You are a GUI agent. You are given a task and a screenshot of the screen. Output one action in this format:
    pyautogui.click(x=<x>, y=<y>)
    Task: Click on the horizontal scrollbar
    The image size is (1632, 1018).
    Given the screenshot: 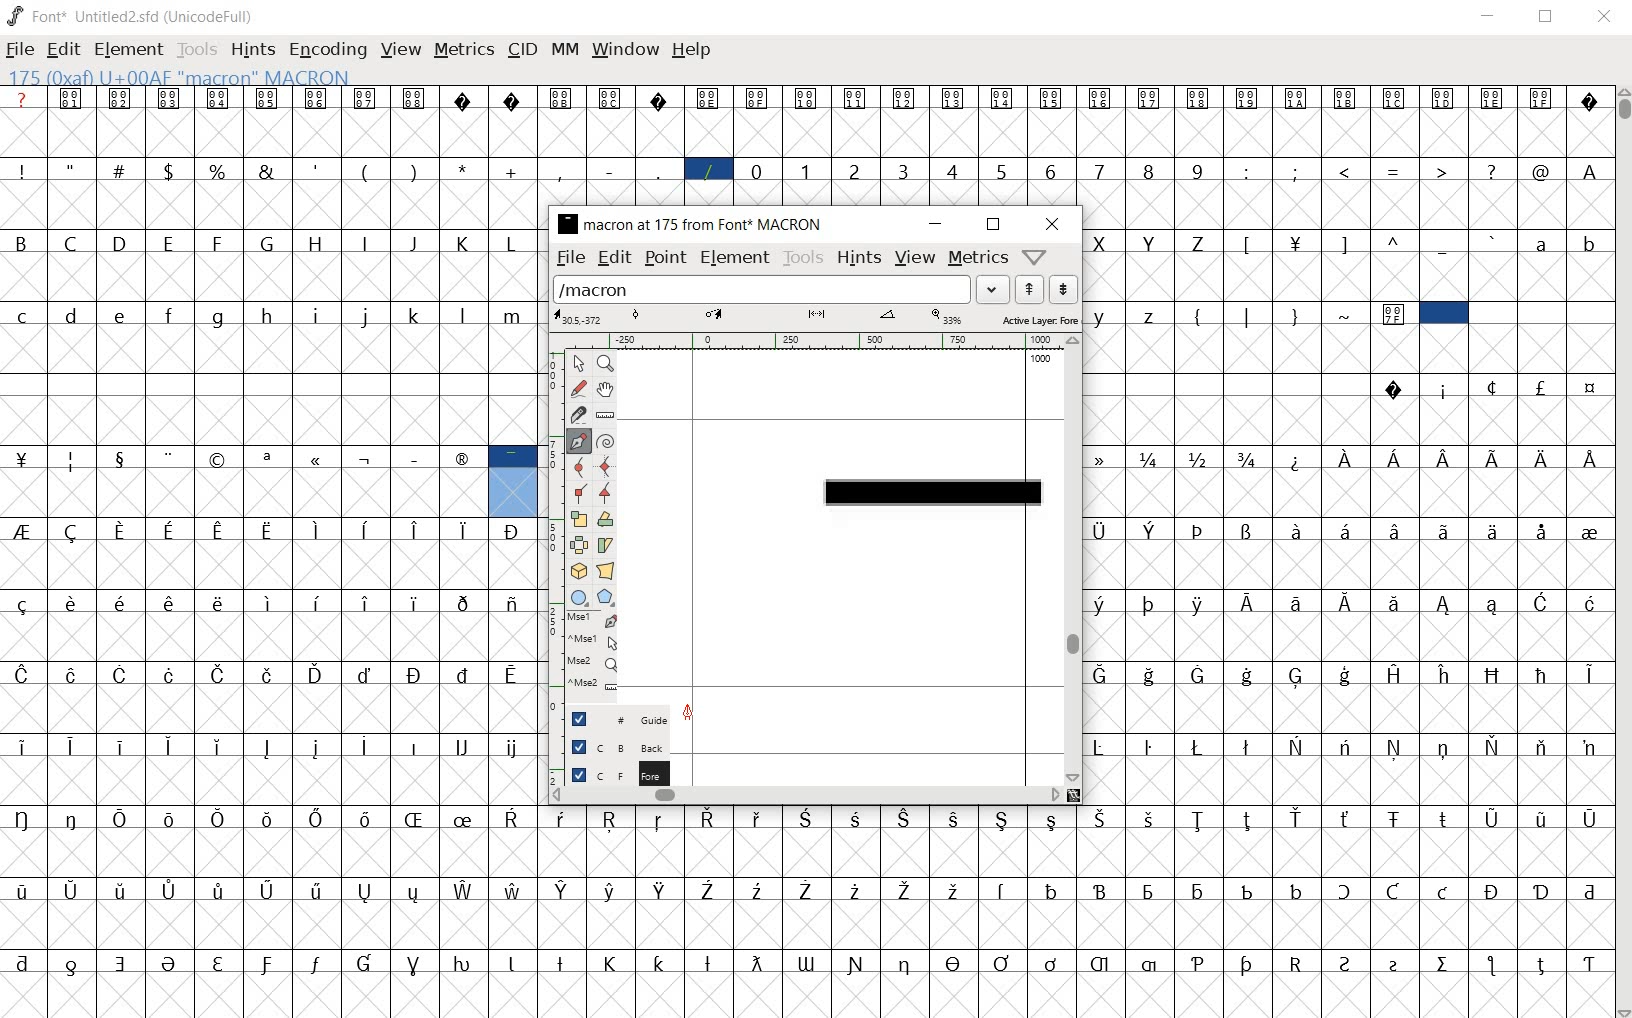 What is the action you would take?
    pyautogui.click(x=808, y=794)
    